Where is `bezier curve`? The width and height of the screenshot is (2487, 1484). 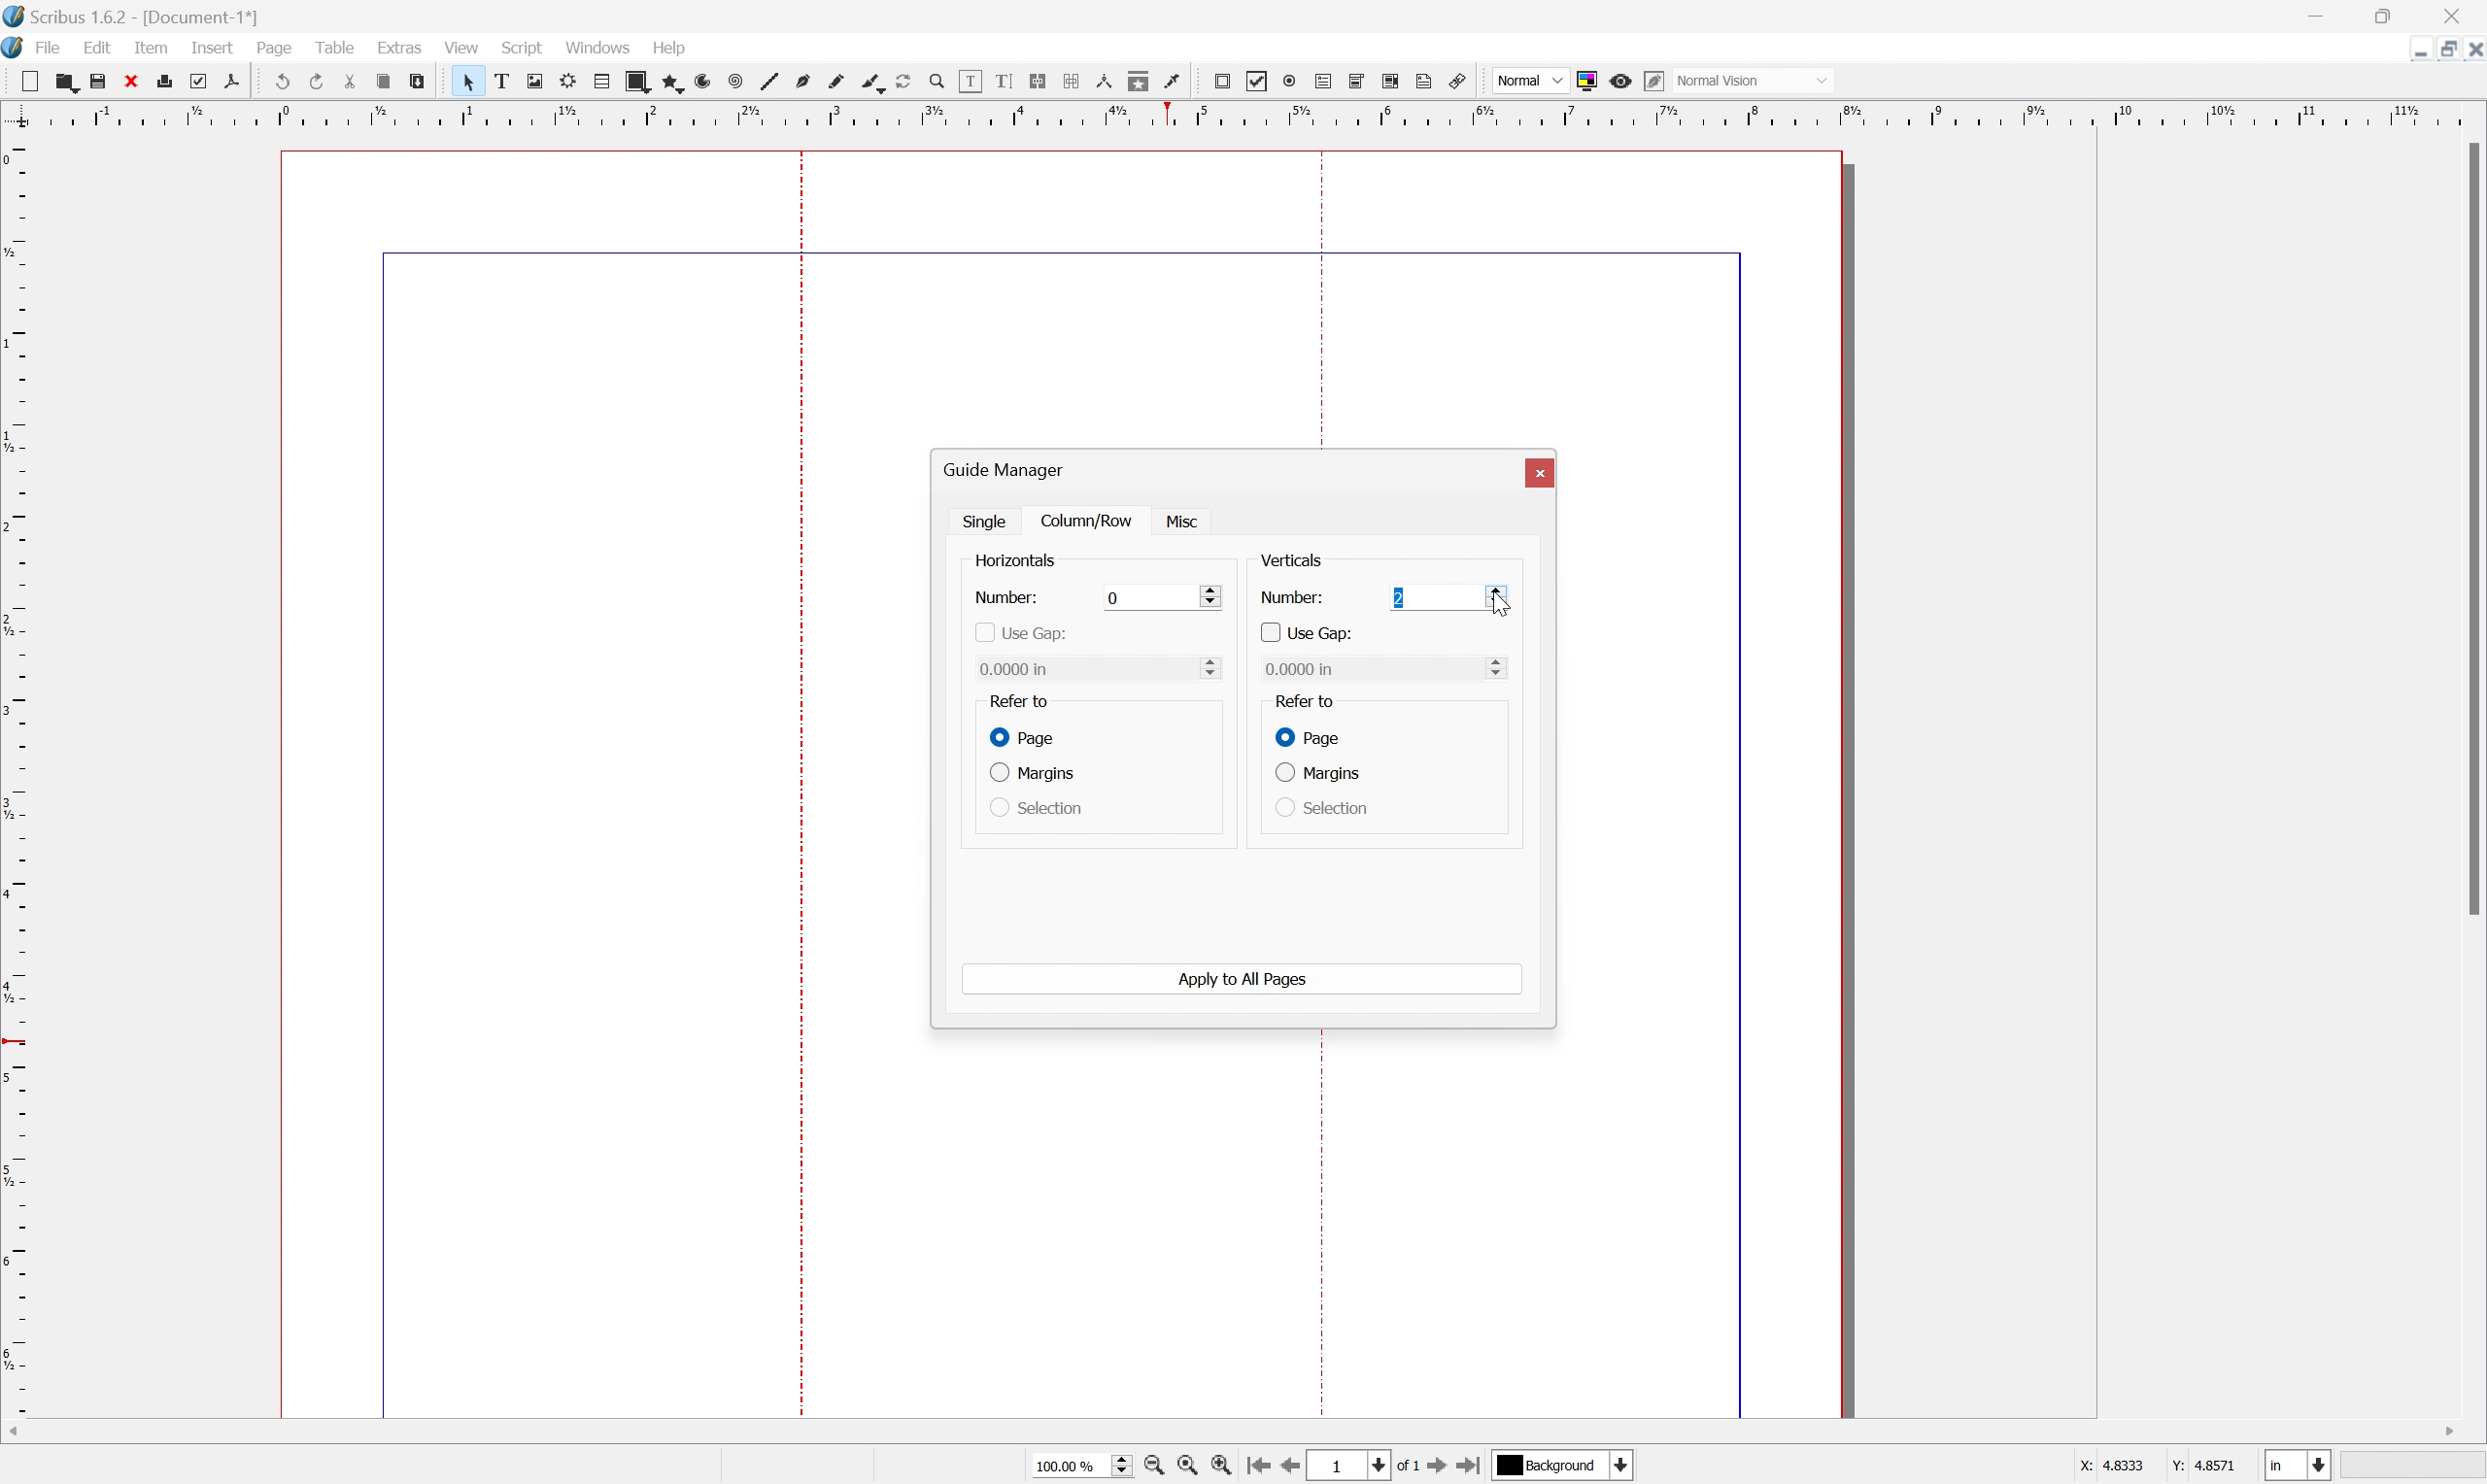
bezier curve is located at coordinates (804, 81).